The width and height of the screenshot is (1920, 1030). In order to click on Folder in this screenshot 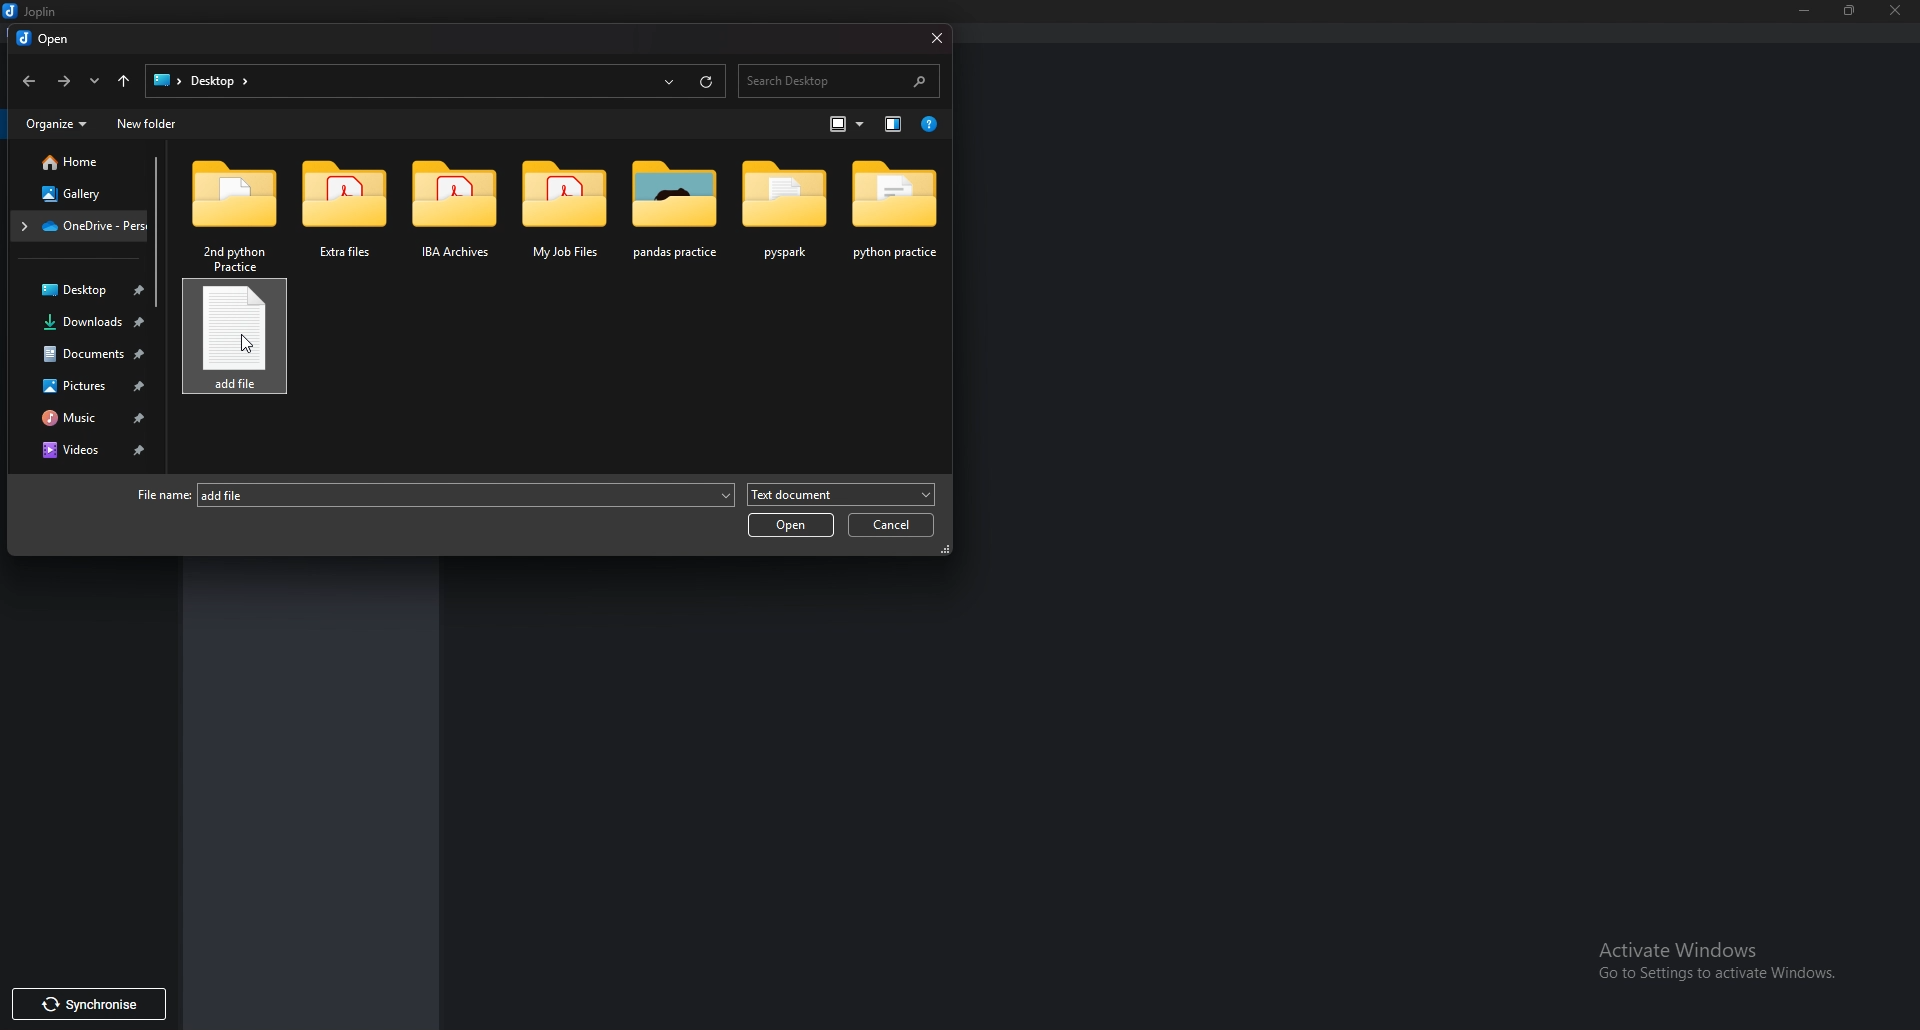, I will do `click(234, 213)`.